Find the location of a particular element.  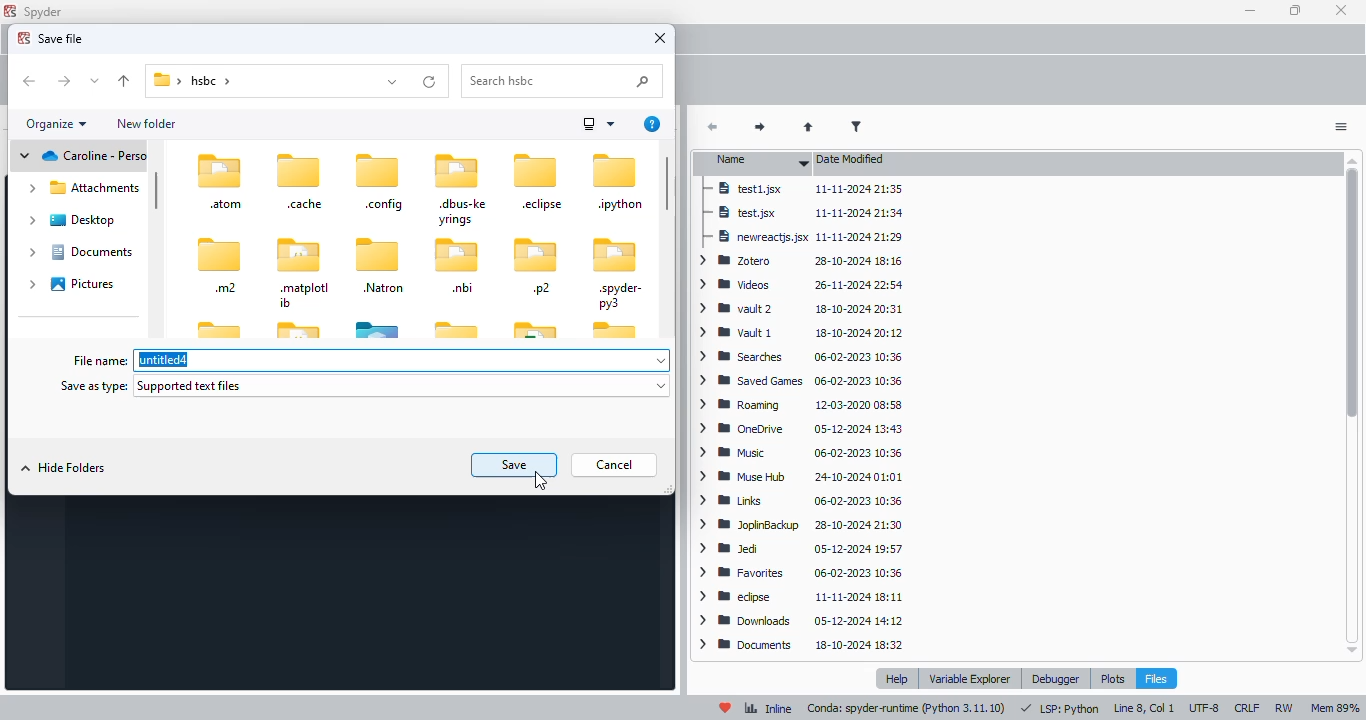

.m2 is located at coordinates (222, 263).